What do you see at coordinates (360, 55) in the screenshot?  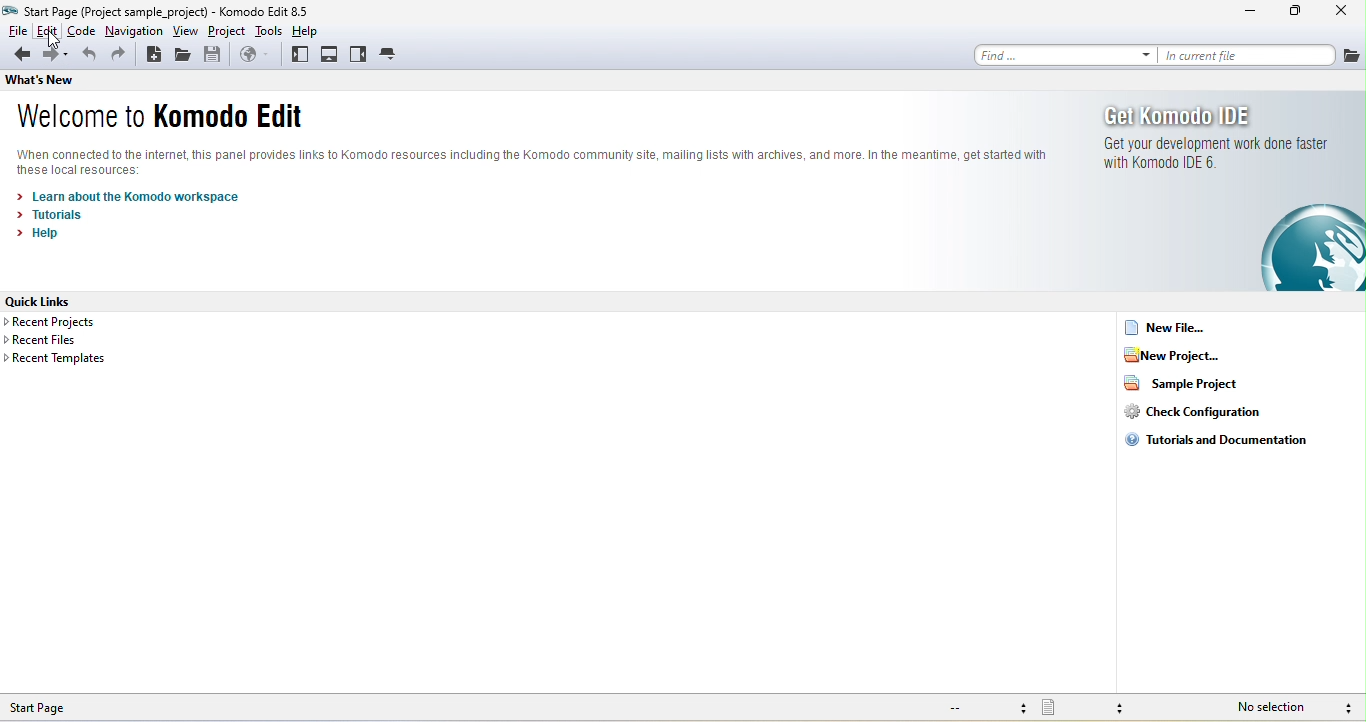 I see `right pane` at bounding box center [360, 55].